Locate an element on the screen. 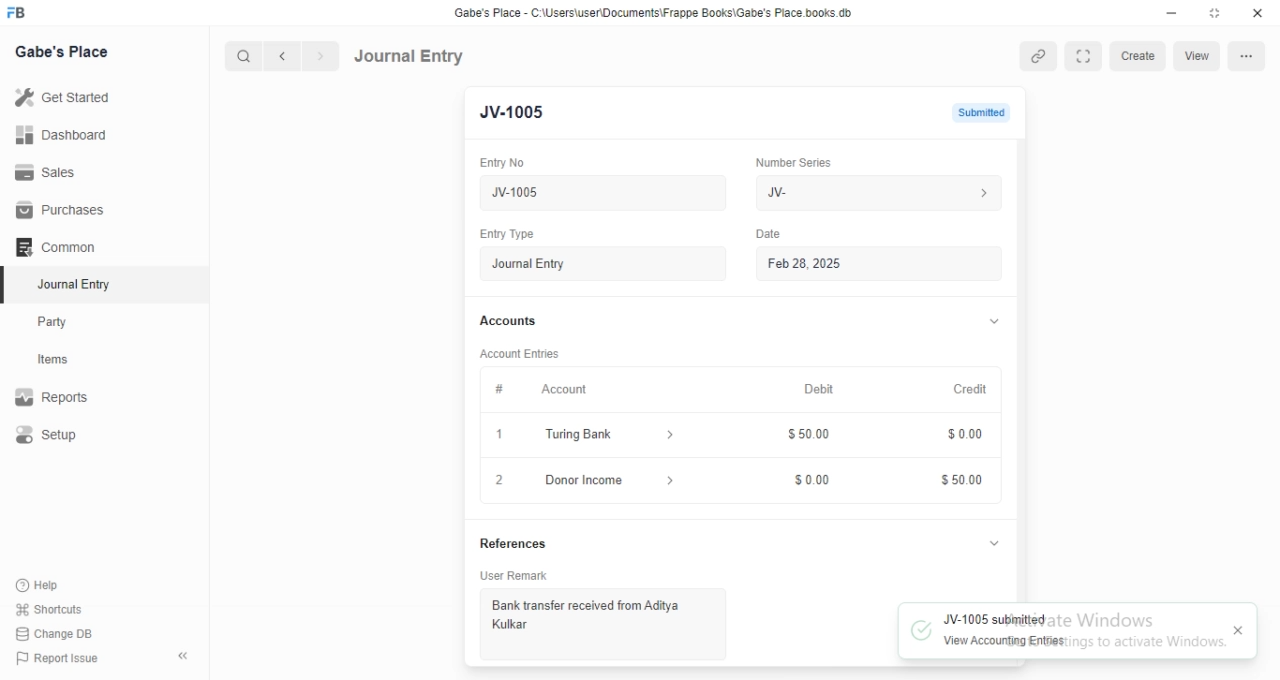 Image resolution: width=1280 pixels, height=680 pixels. close is located at coordinates (1242, 632).